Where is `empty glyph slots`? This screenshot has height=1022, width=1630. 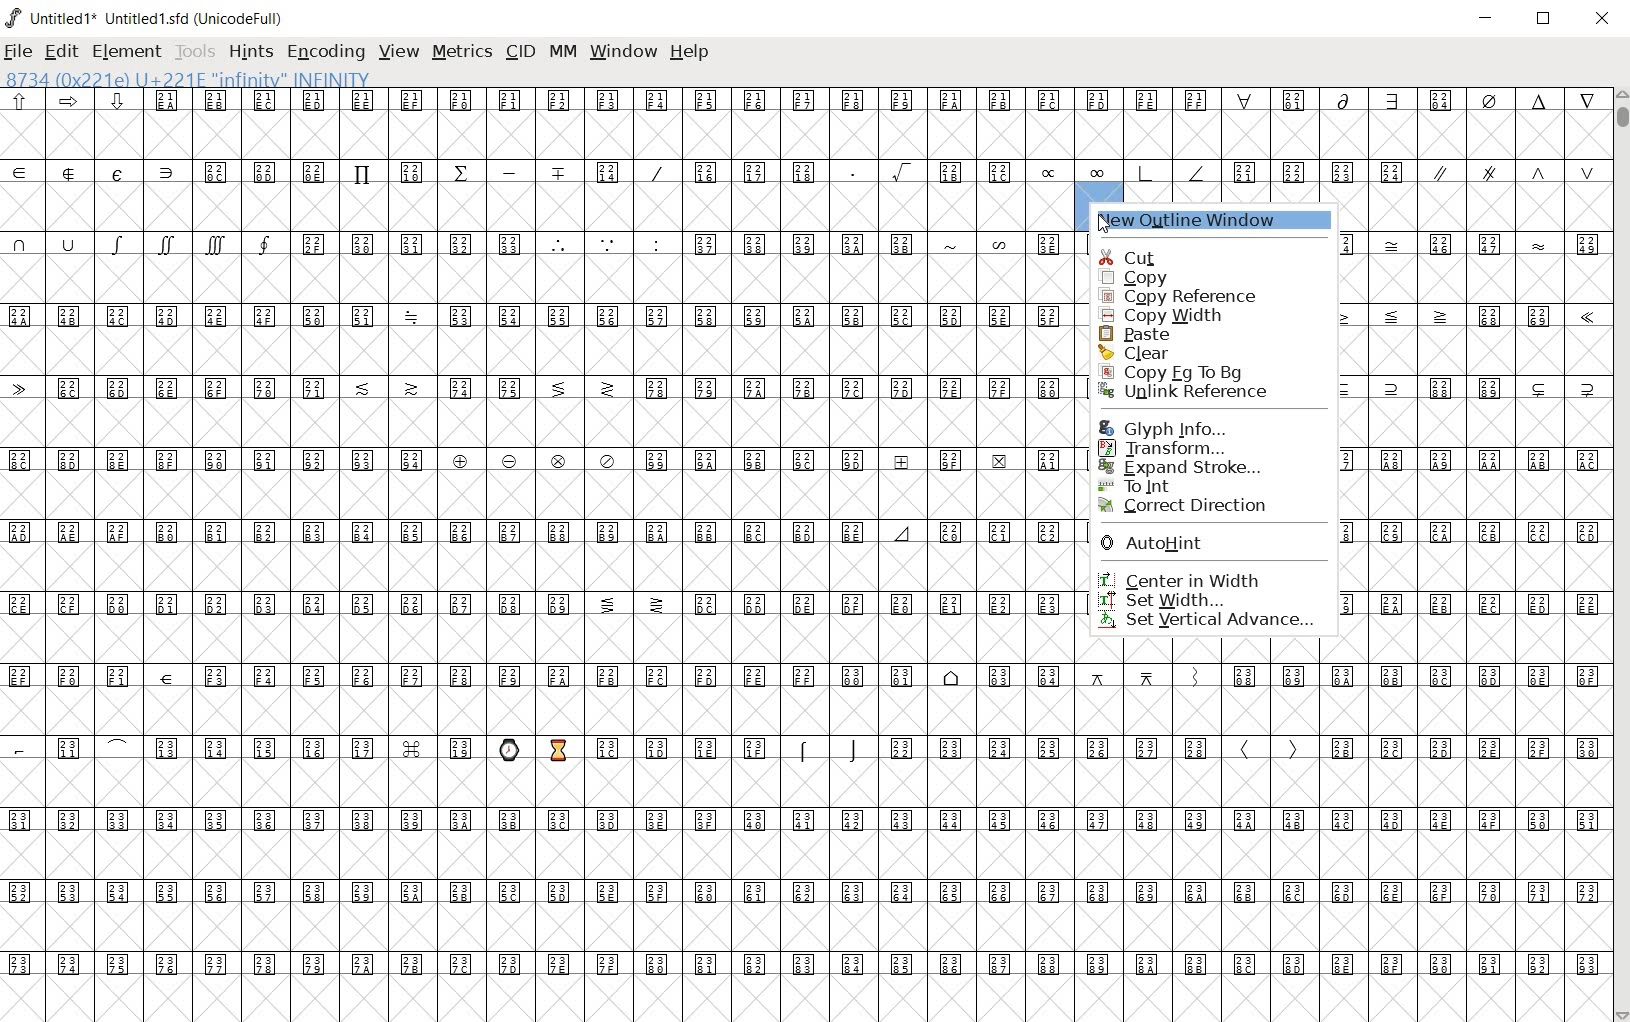 empty glyph slots is located at coordinates (804, 926).